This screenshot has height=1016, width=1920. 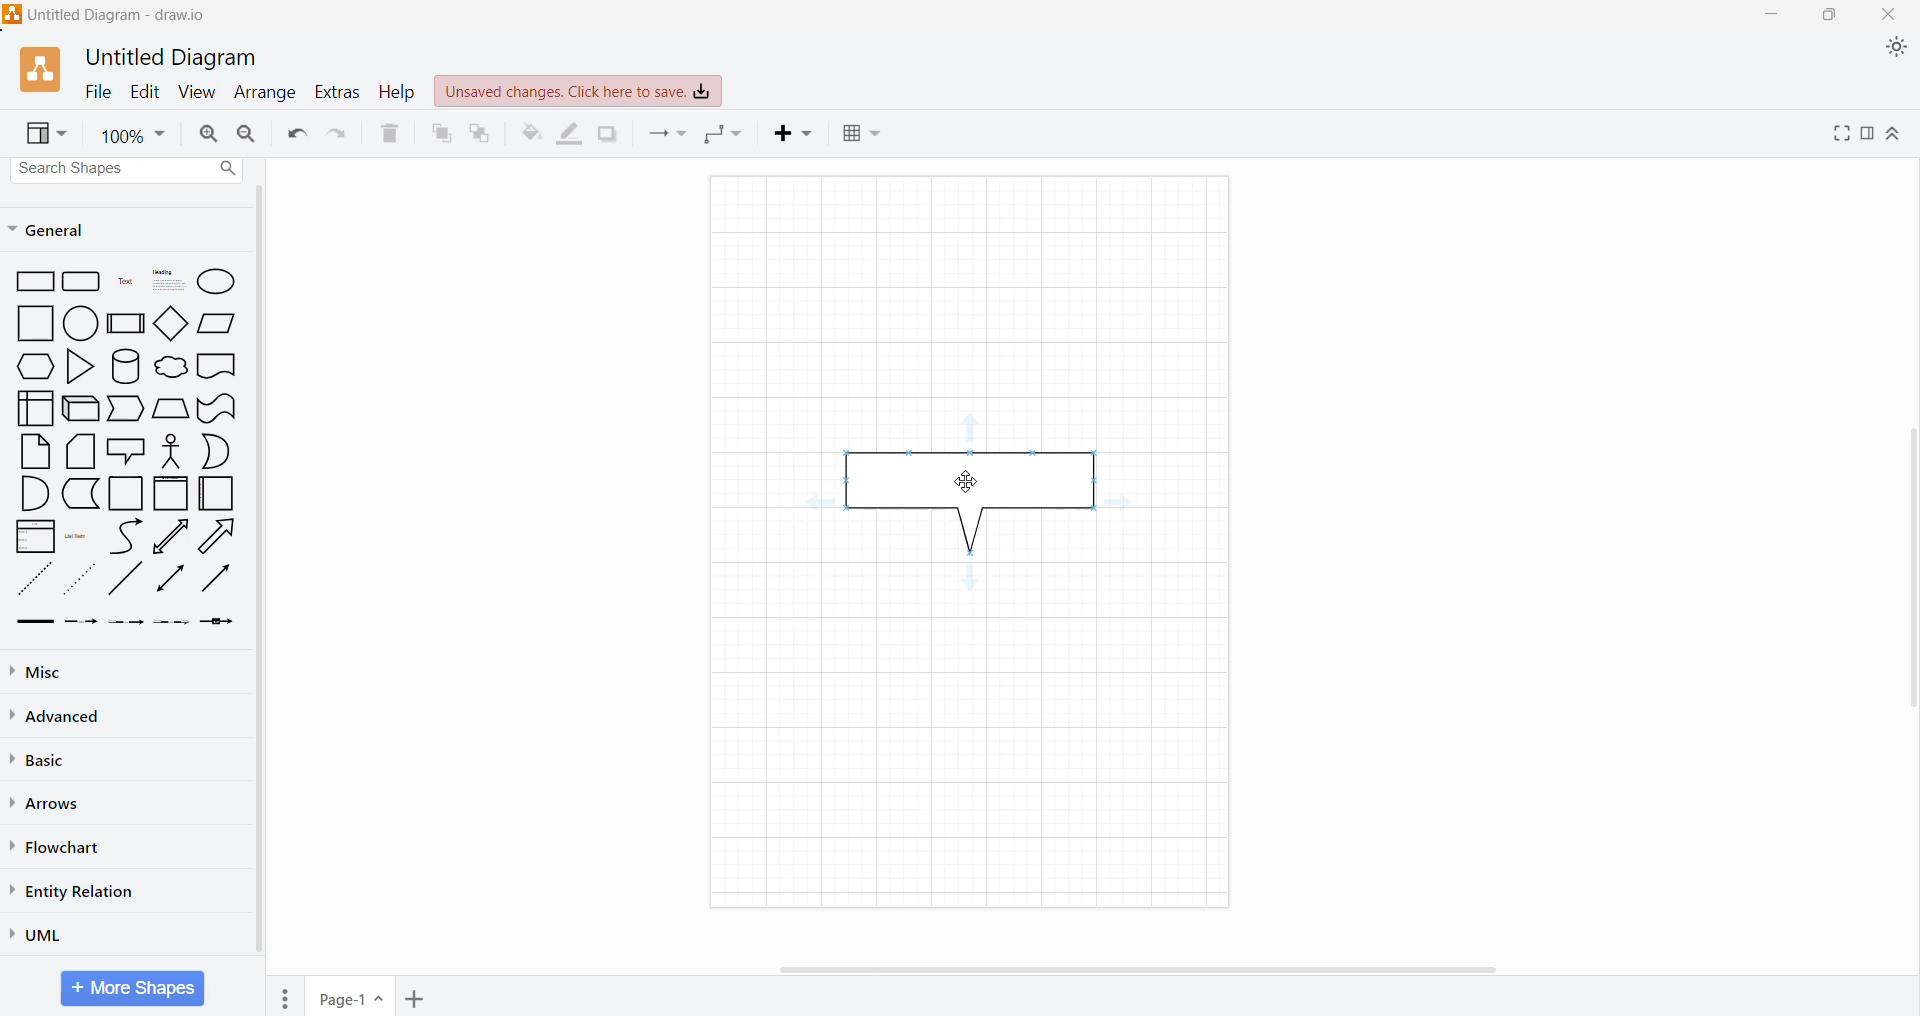 What do you see at coordinates (1896, 134) in the screenshot?
I see `Expand/Collapse` at bounding box center [1896, 134].